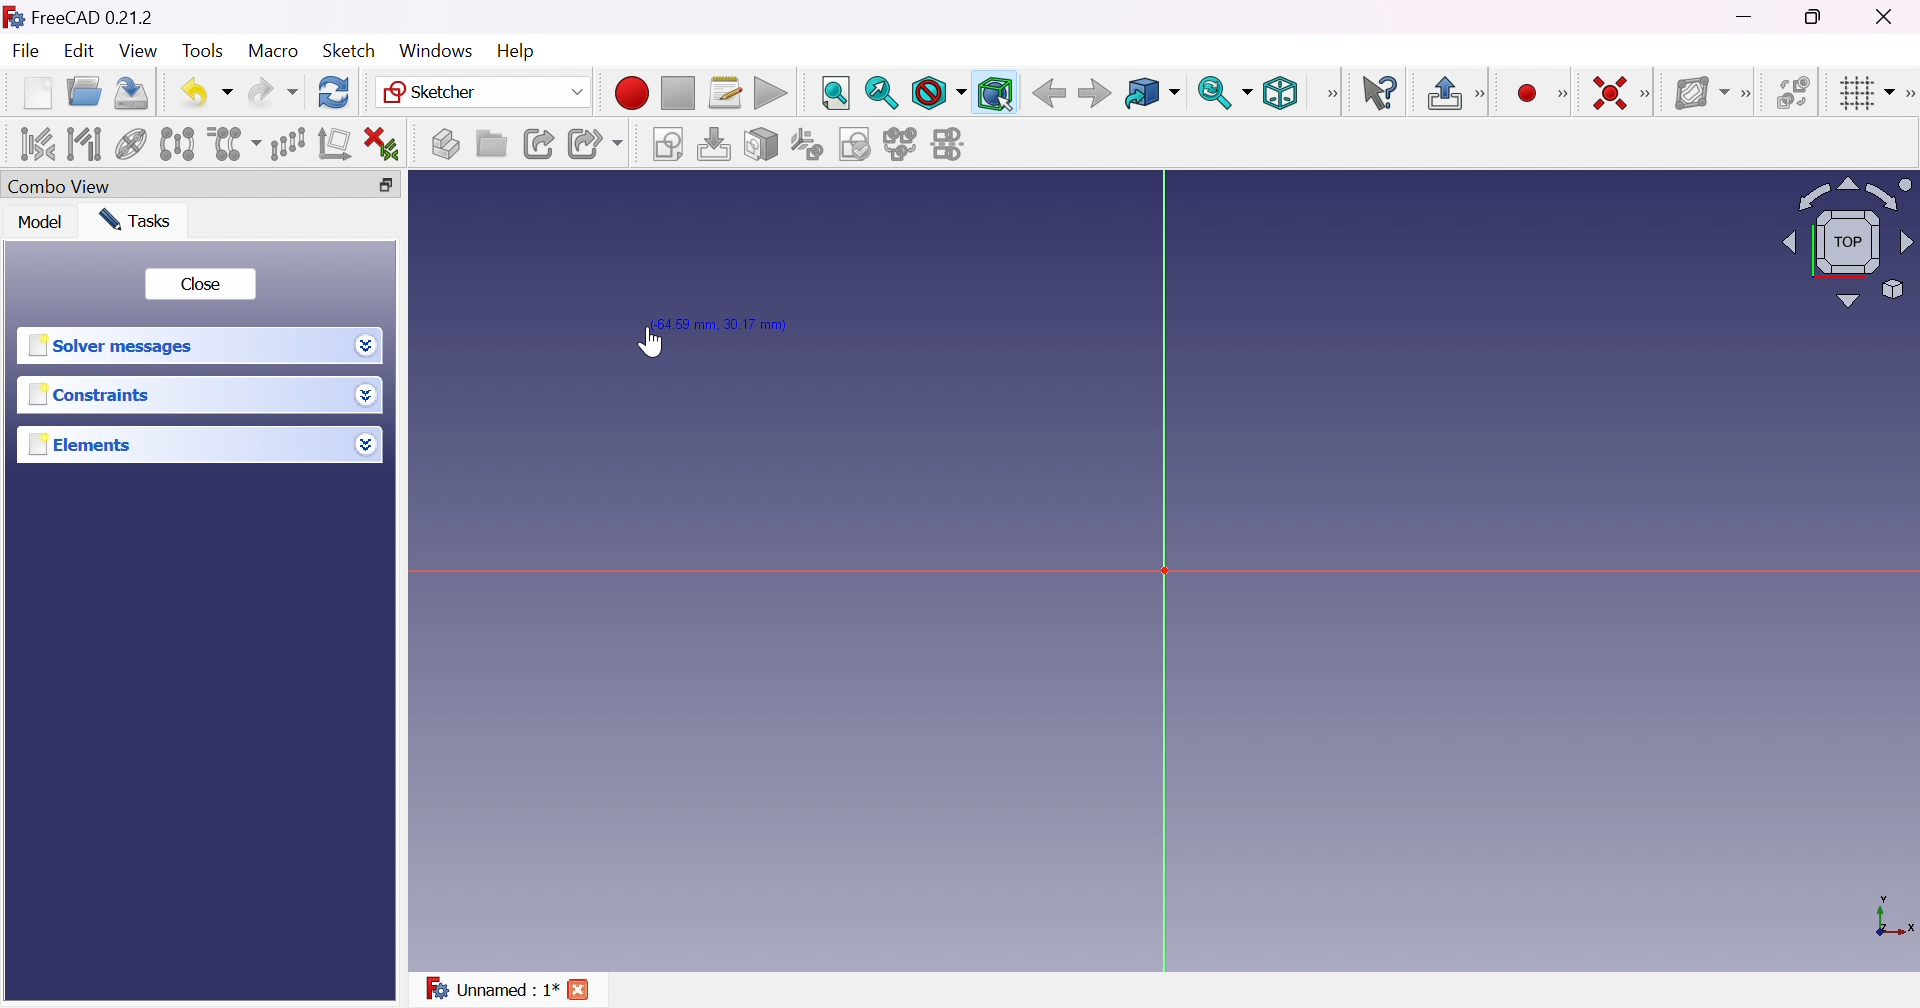  What do you see at coordinates (80, 51) in the screenshot?
I see `Edit` at bounding box center [80, 51].